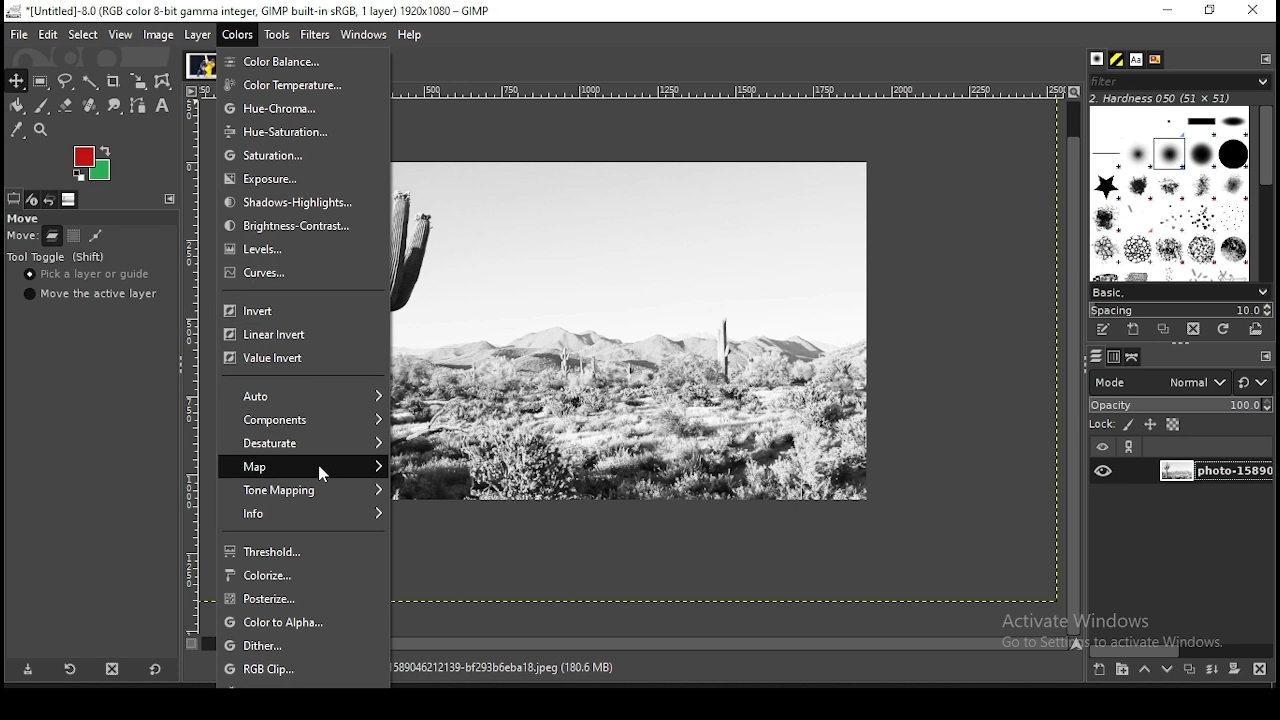  I want to click on scale, so click(189, 359).